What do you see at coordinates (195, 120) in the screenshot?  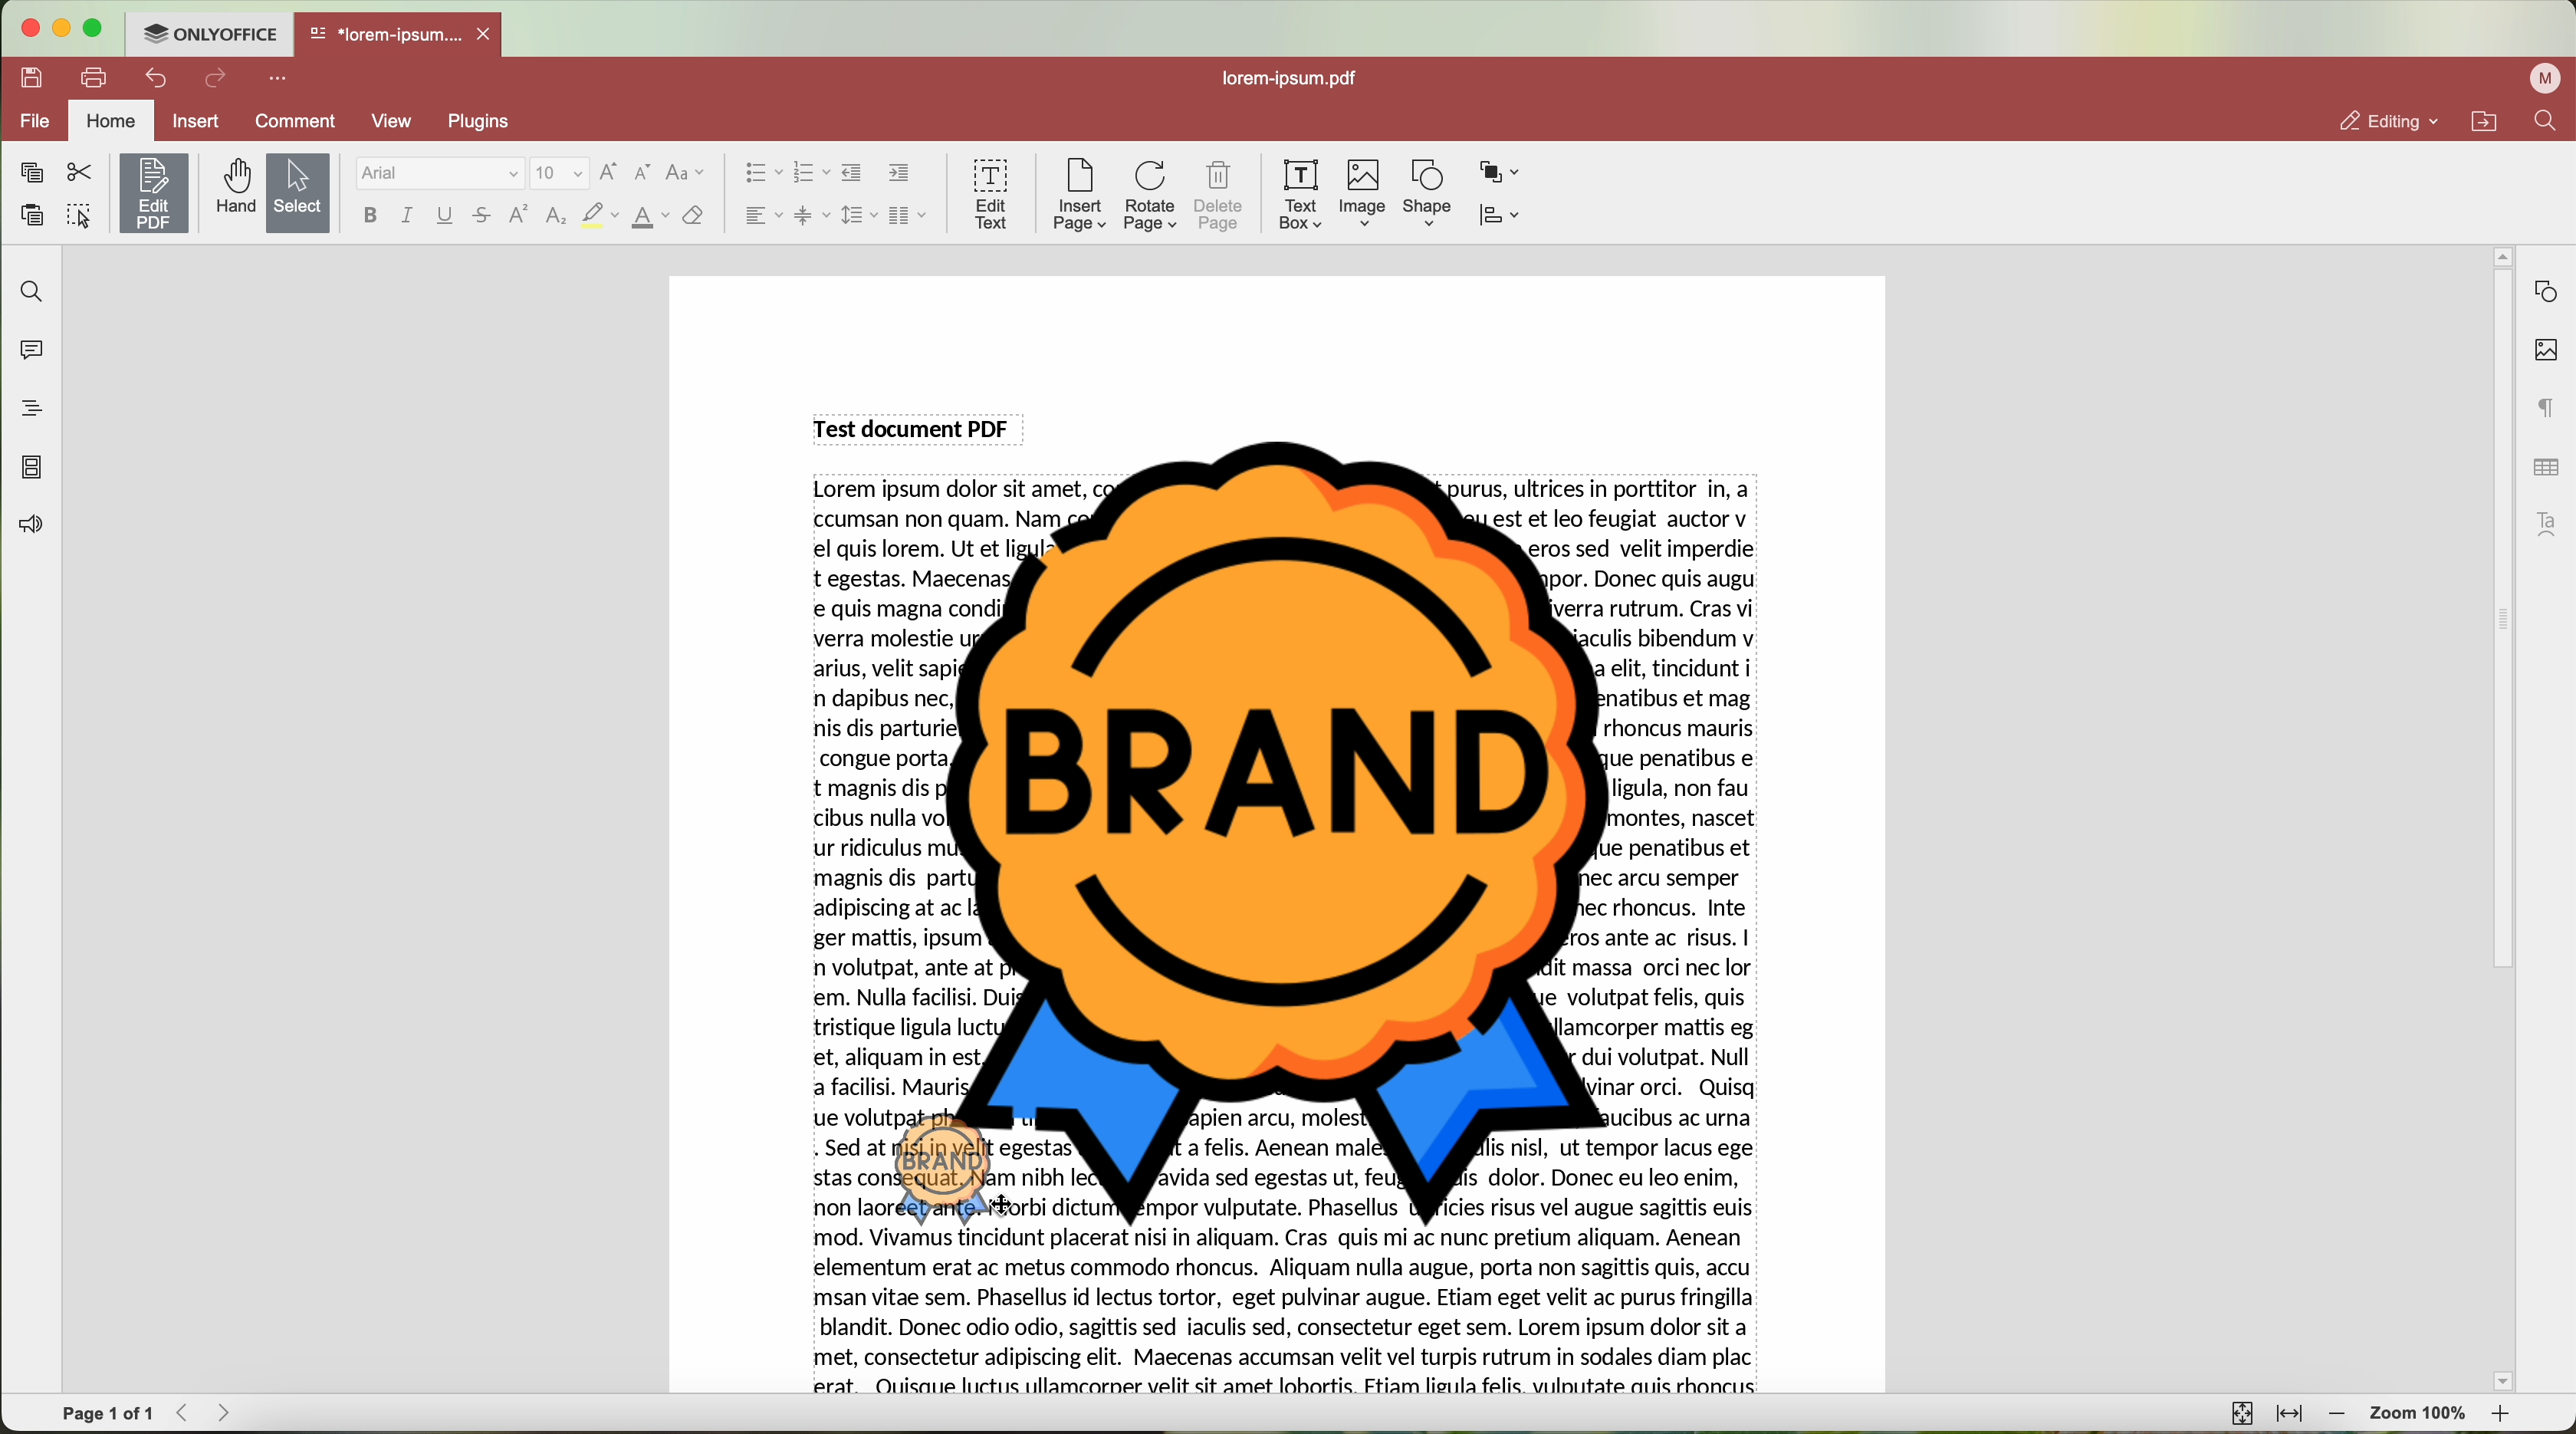 I see `insert` at bounding box center [195, 120].